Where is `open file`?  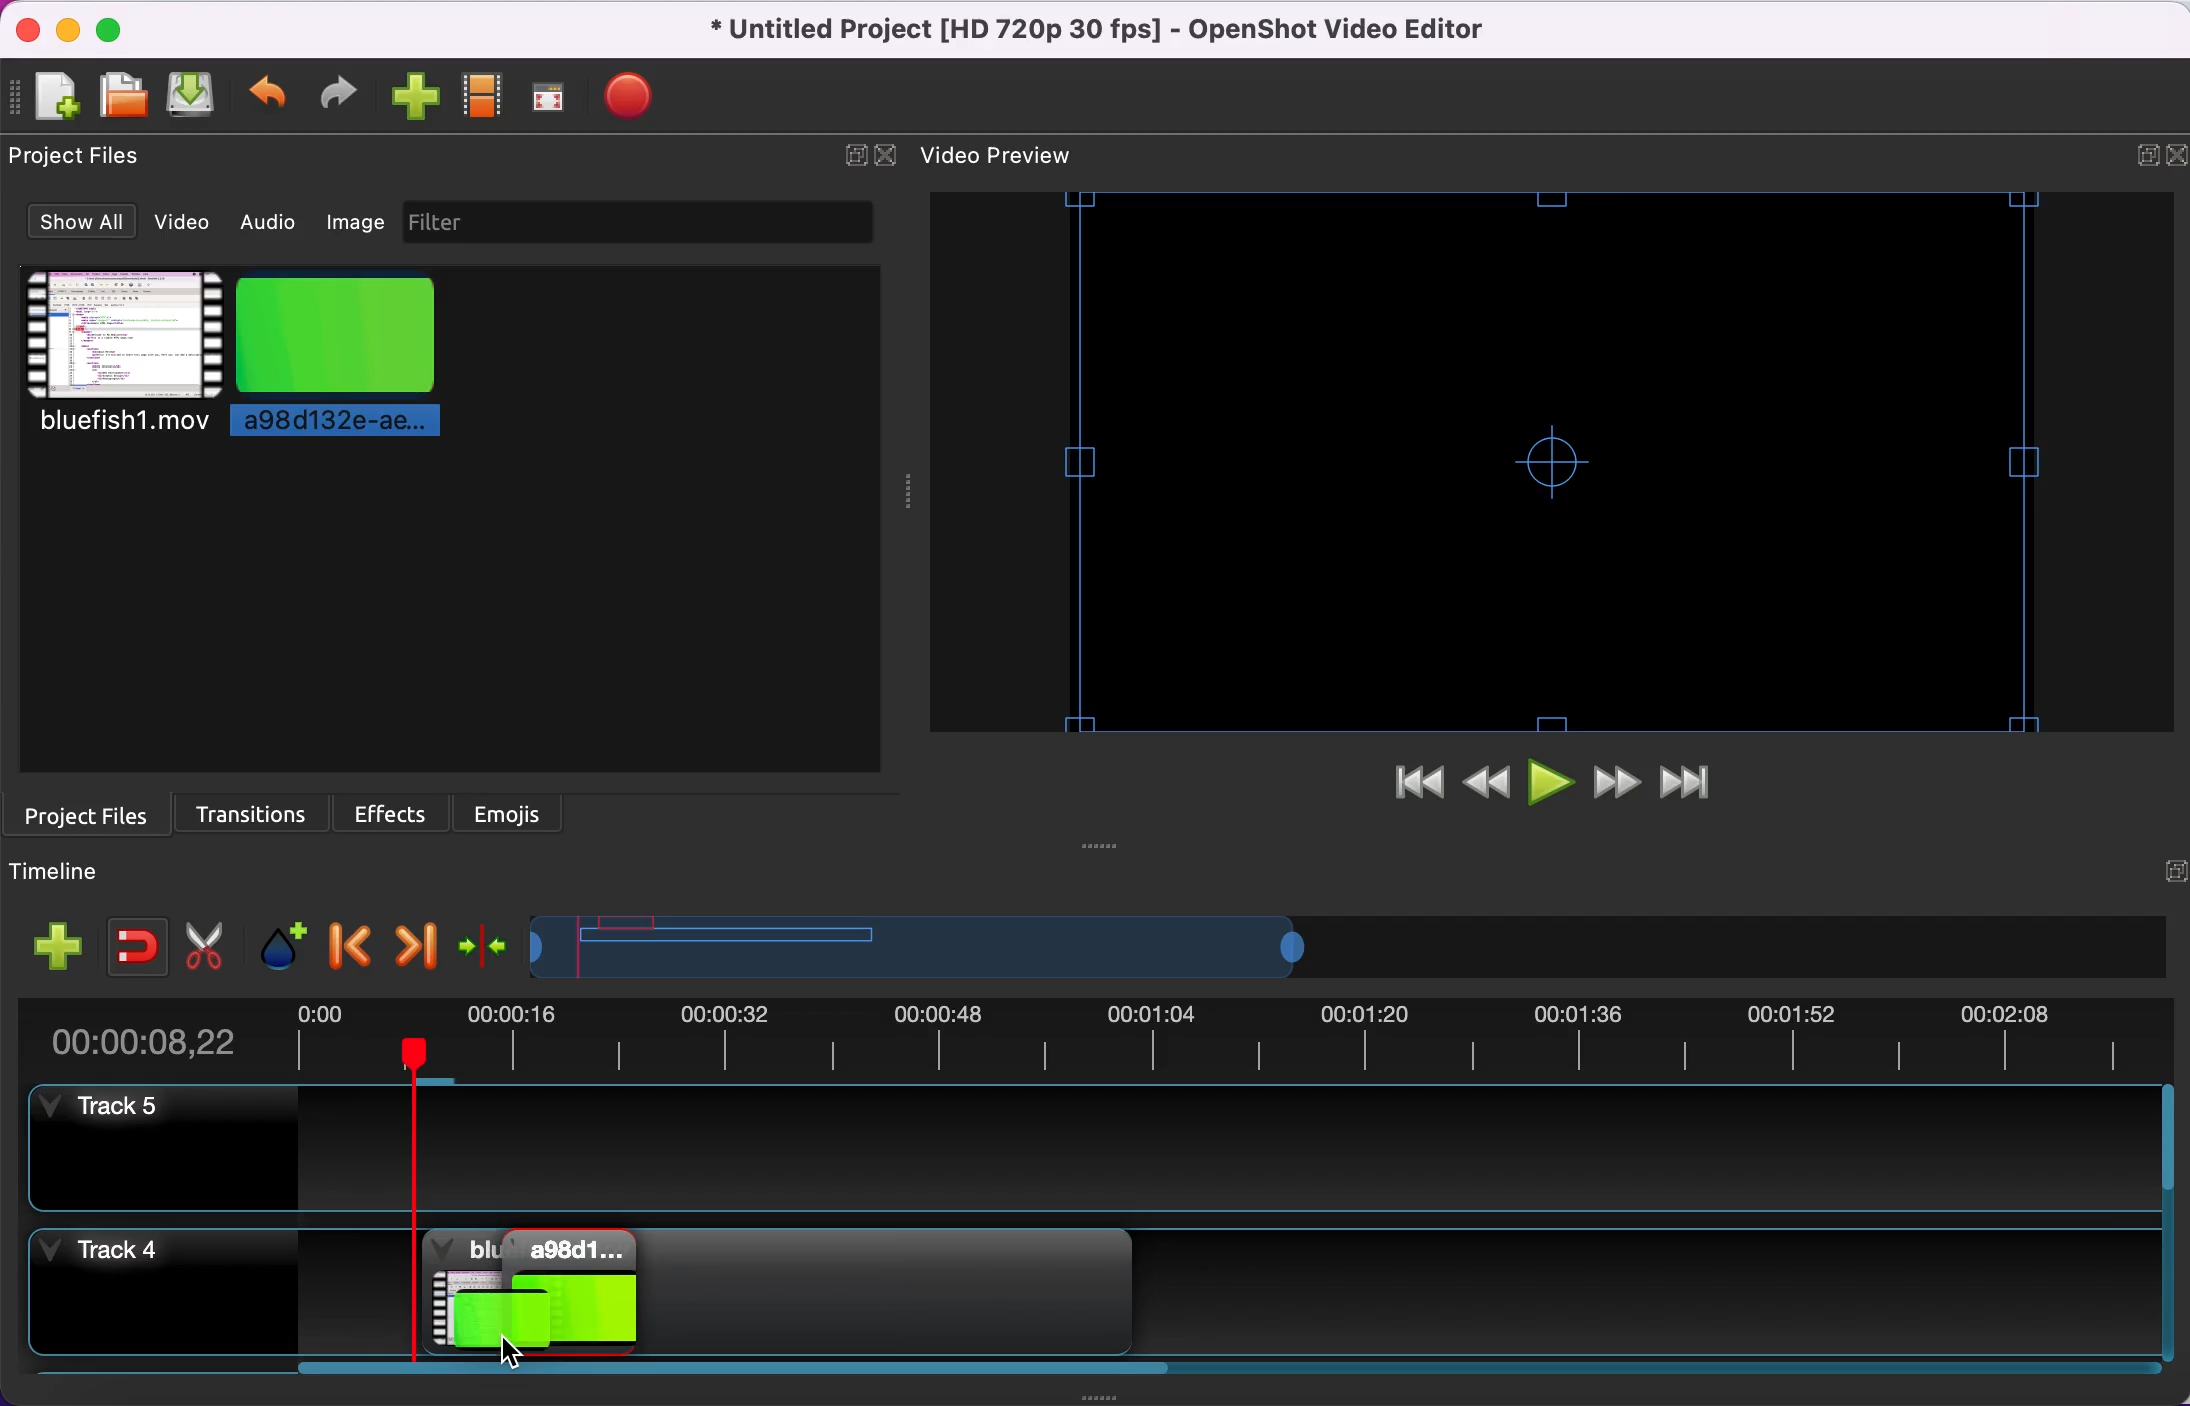
open file is located at coordinates (120, 93).